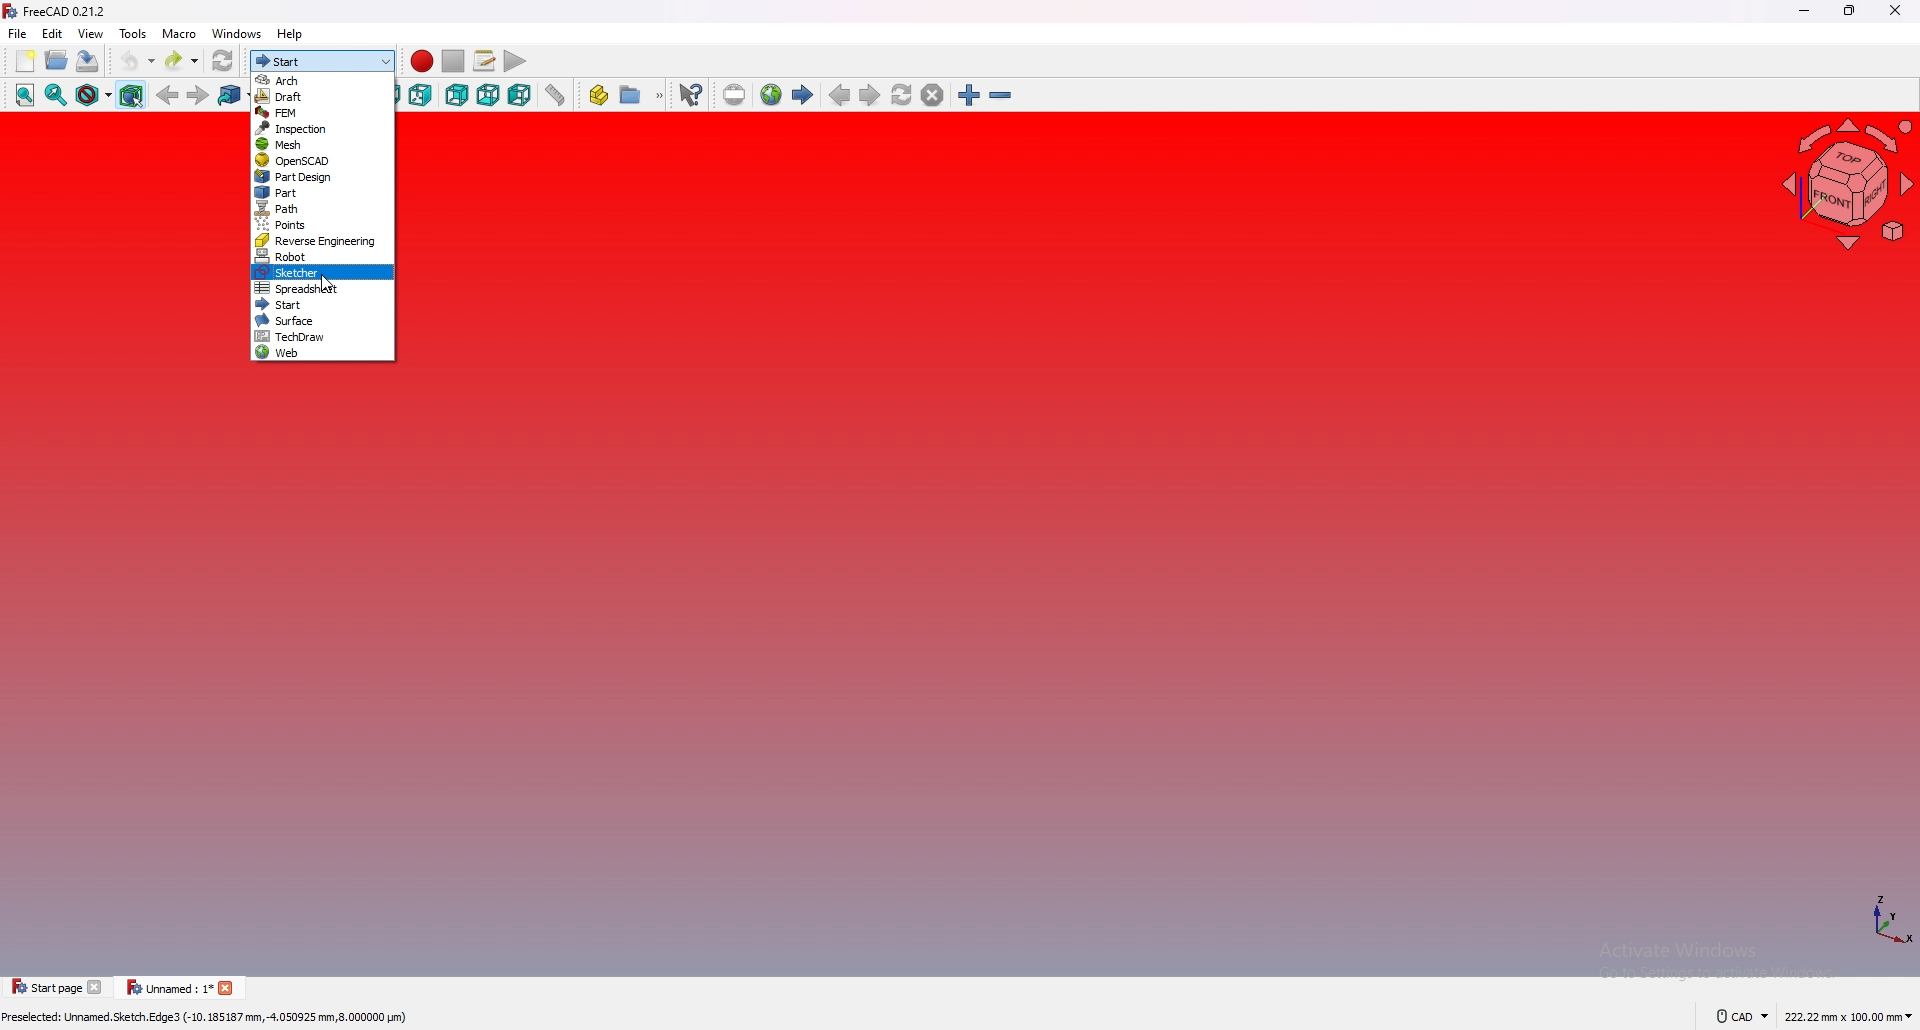 The image size is (1920, 1030). I want to click on reverse engineering, so click(324, 240).